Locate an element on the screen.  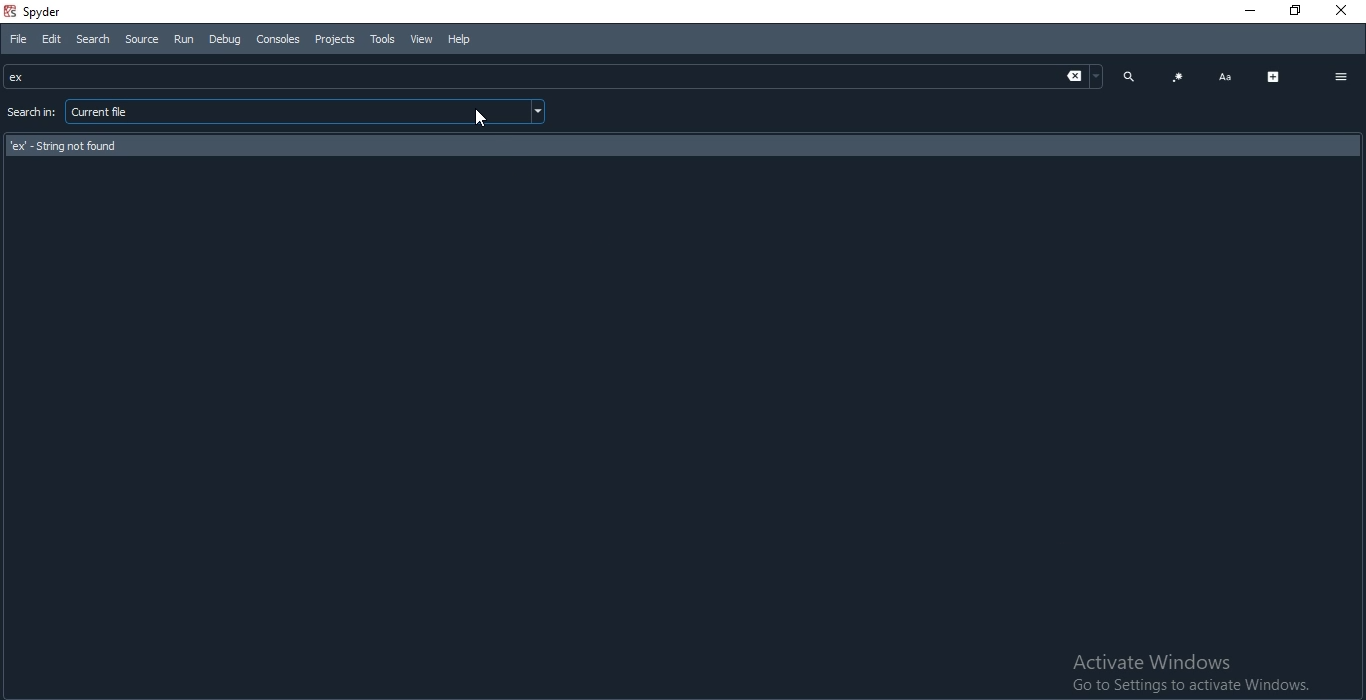
Activate windows is located at coordinates (1192, 670).